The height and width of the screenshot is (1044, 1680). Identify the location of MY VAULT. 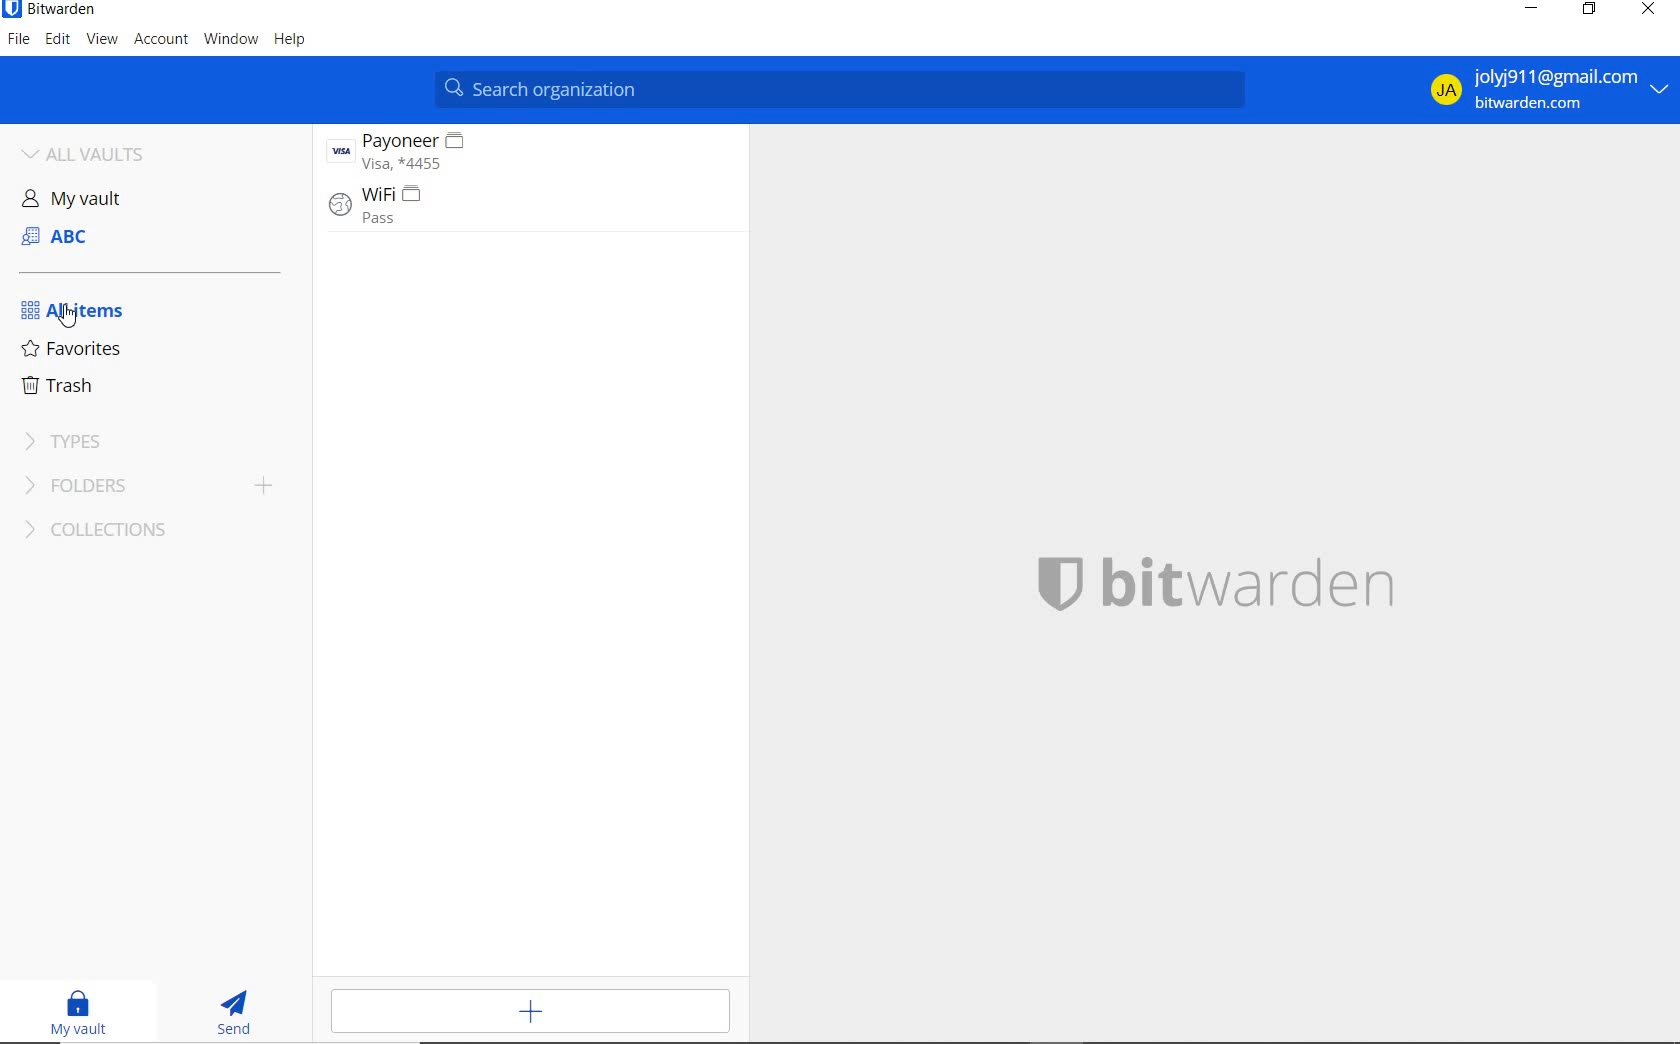
(82, 1013).